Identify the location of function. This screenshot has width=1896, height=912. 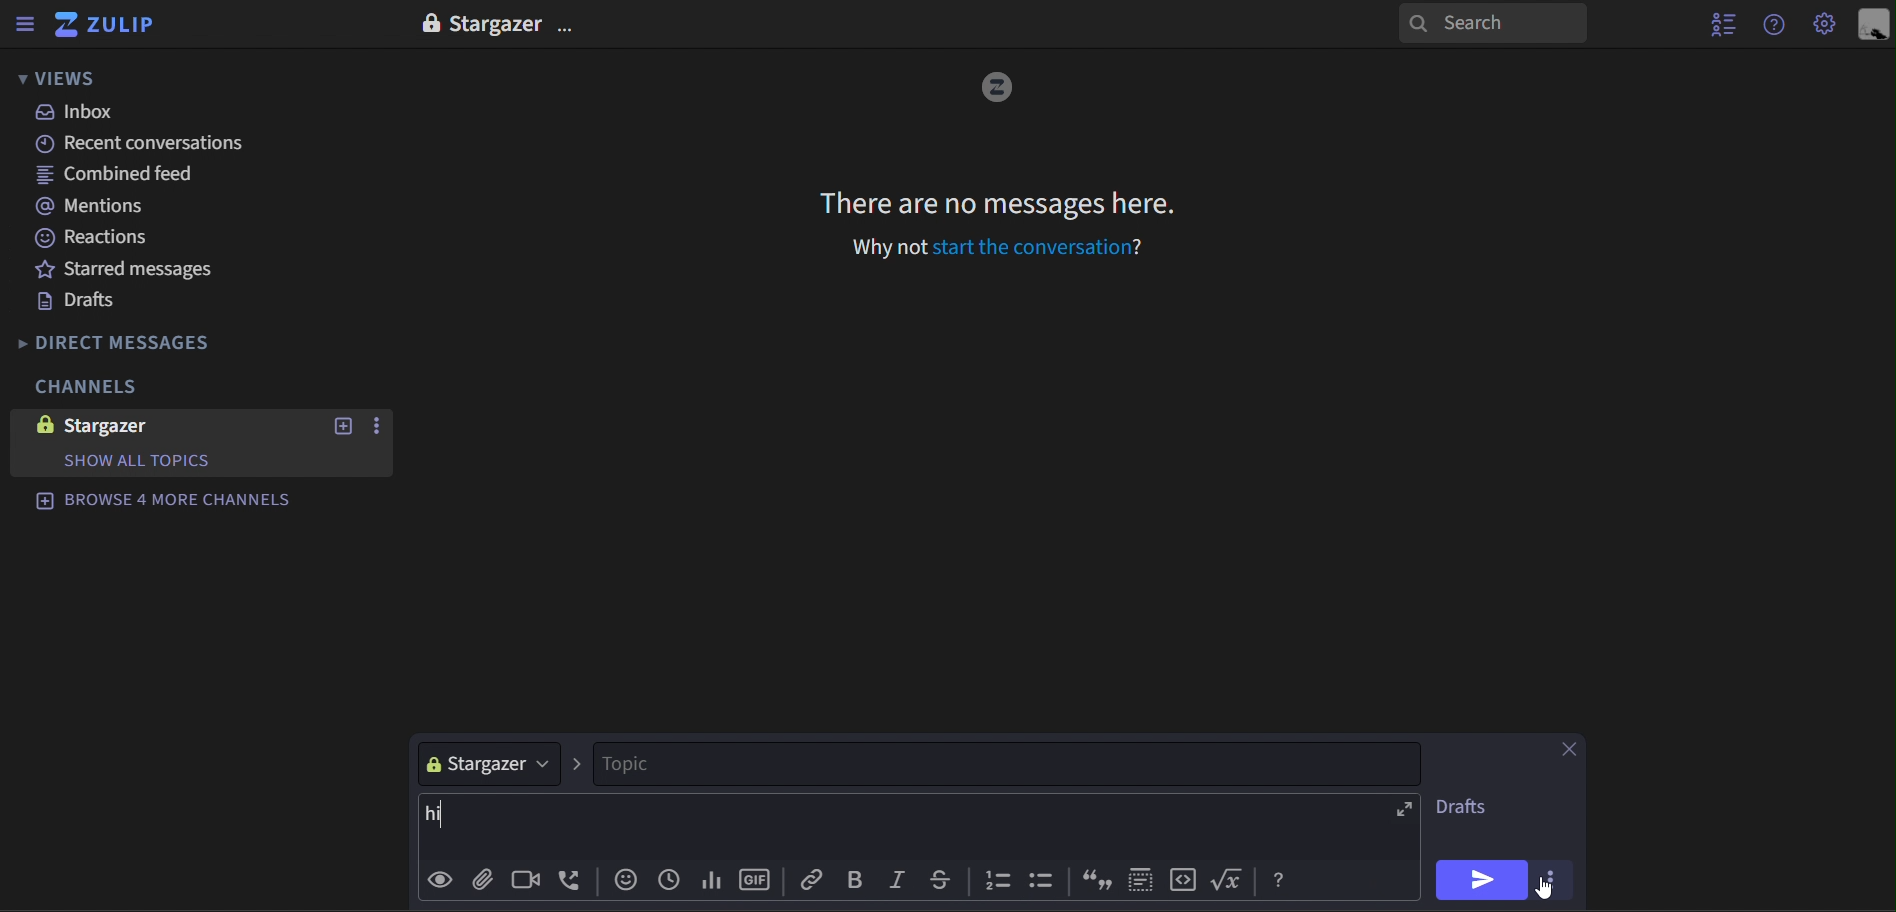
(1234, 877).